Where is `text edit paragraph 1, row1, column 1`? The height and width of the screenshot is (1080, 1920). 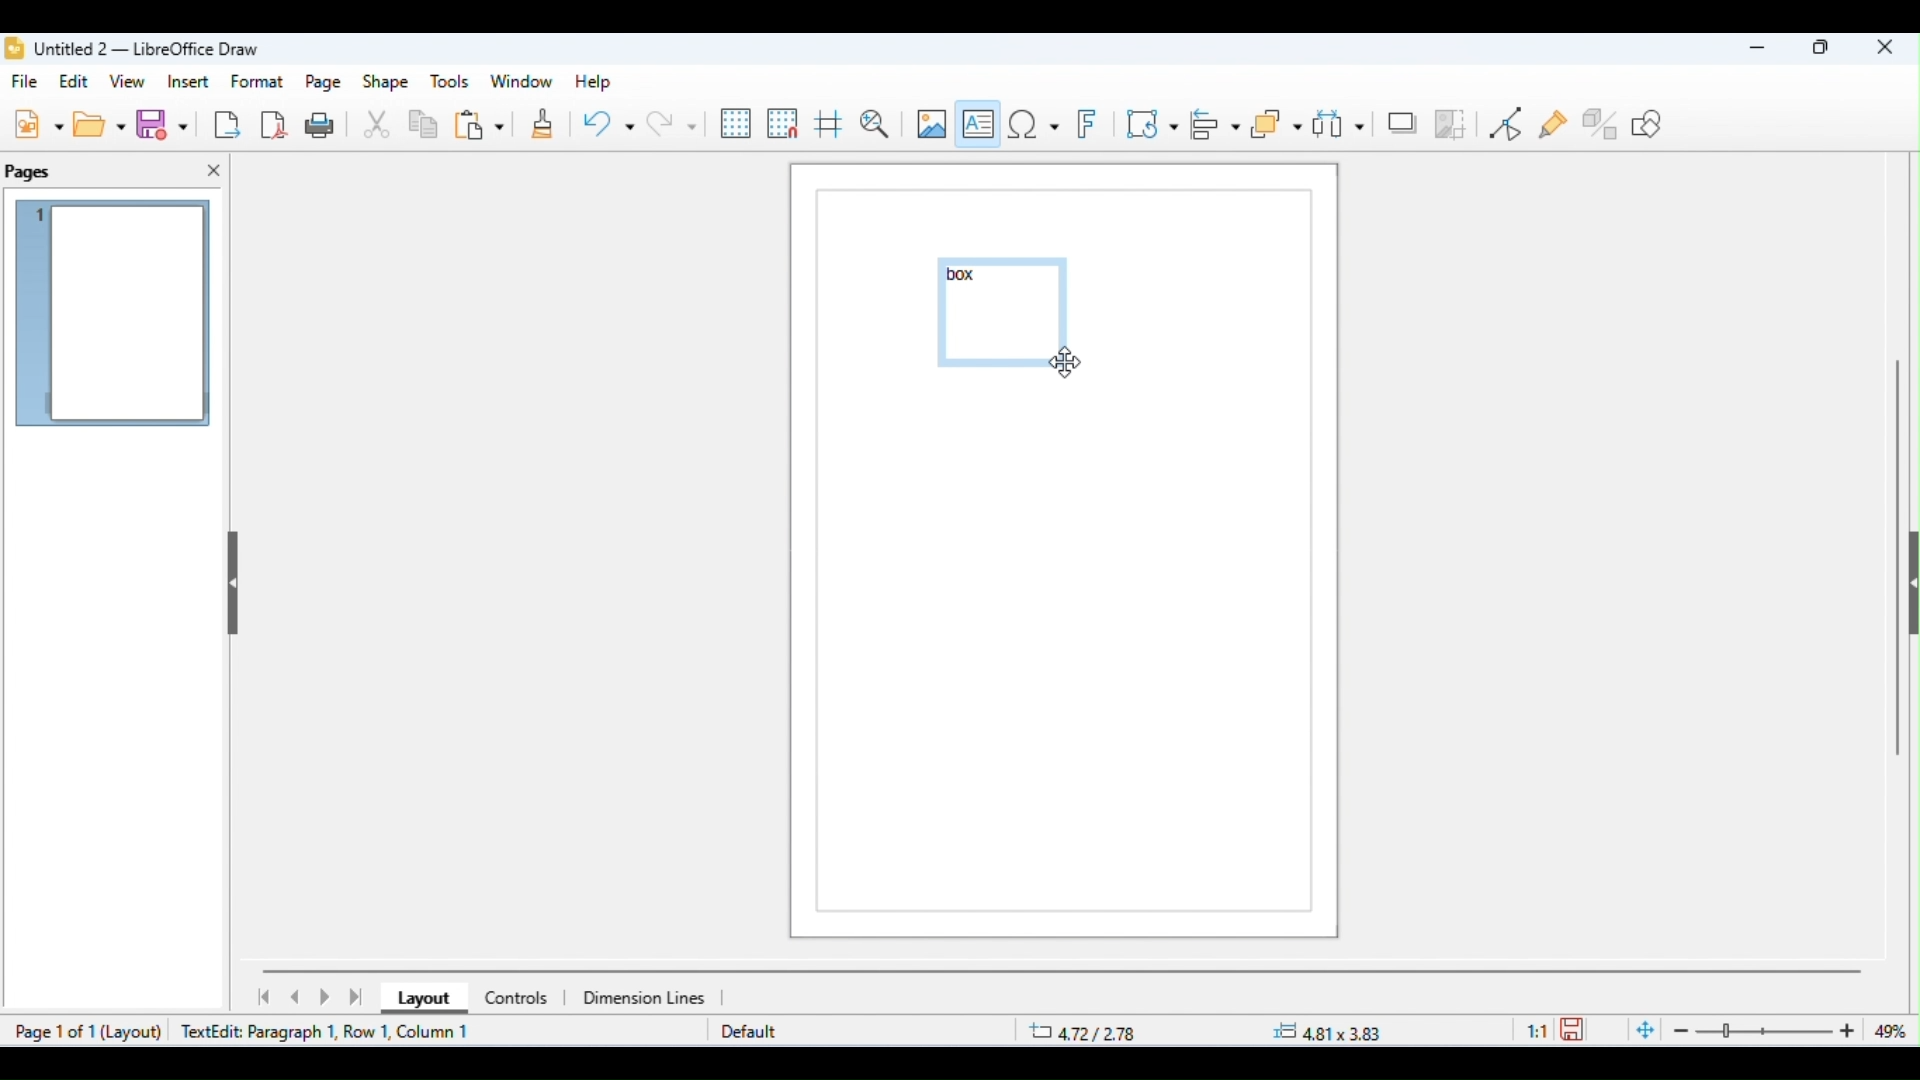 text edit paragraph 1, row1, column 1 is located at coordinates (332, 1031).